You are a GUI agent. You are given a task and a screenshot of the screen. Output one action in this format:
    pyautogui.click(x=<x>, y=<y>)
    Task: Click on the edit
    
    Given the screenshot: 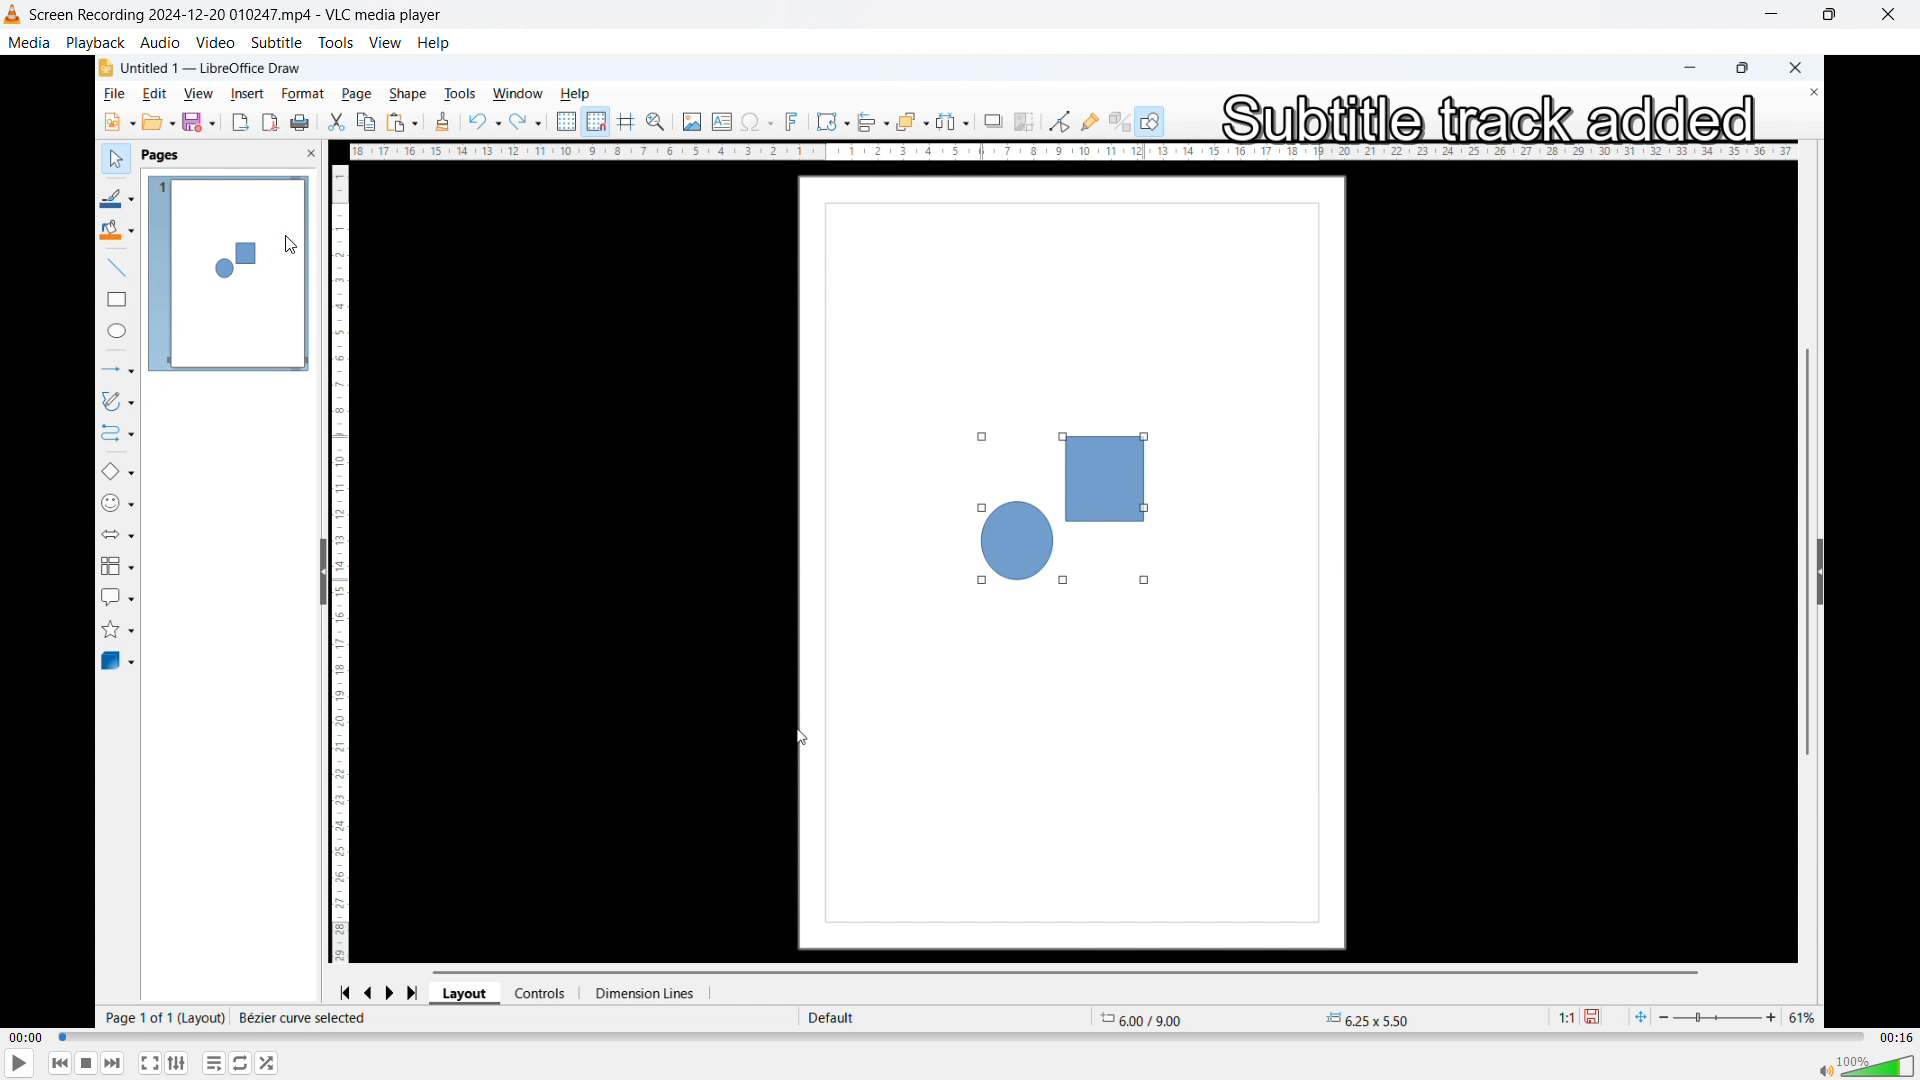 What is the action you would take?
    pyautogui.click(x=152, y=95)
    